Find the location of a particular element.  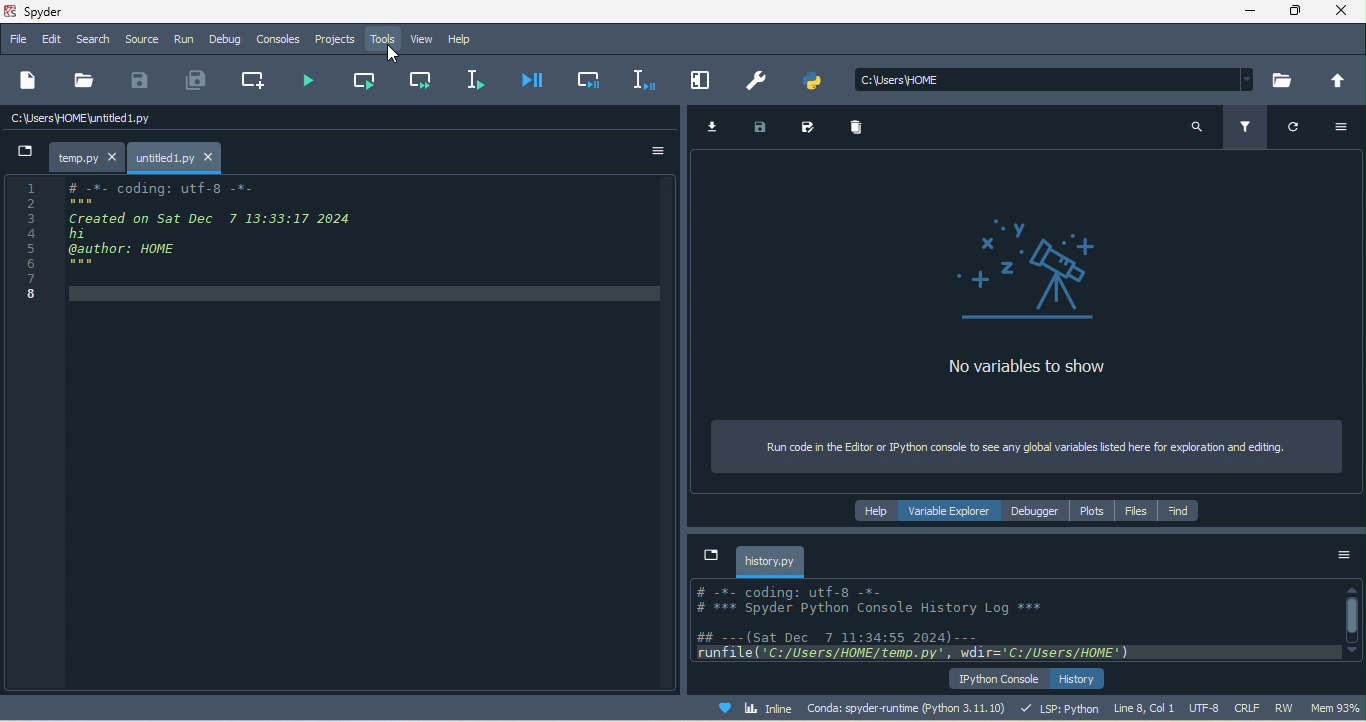

help is located at coordinates (878, 511).